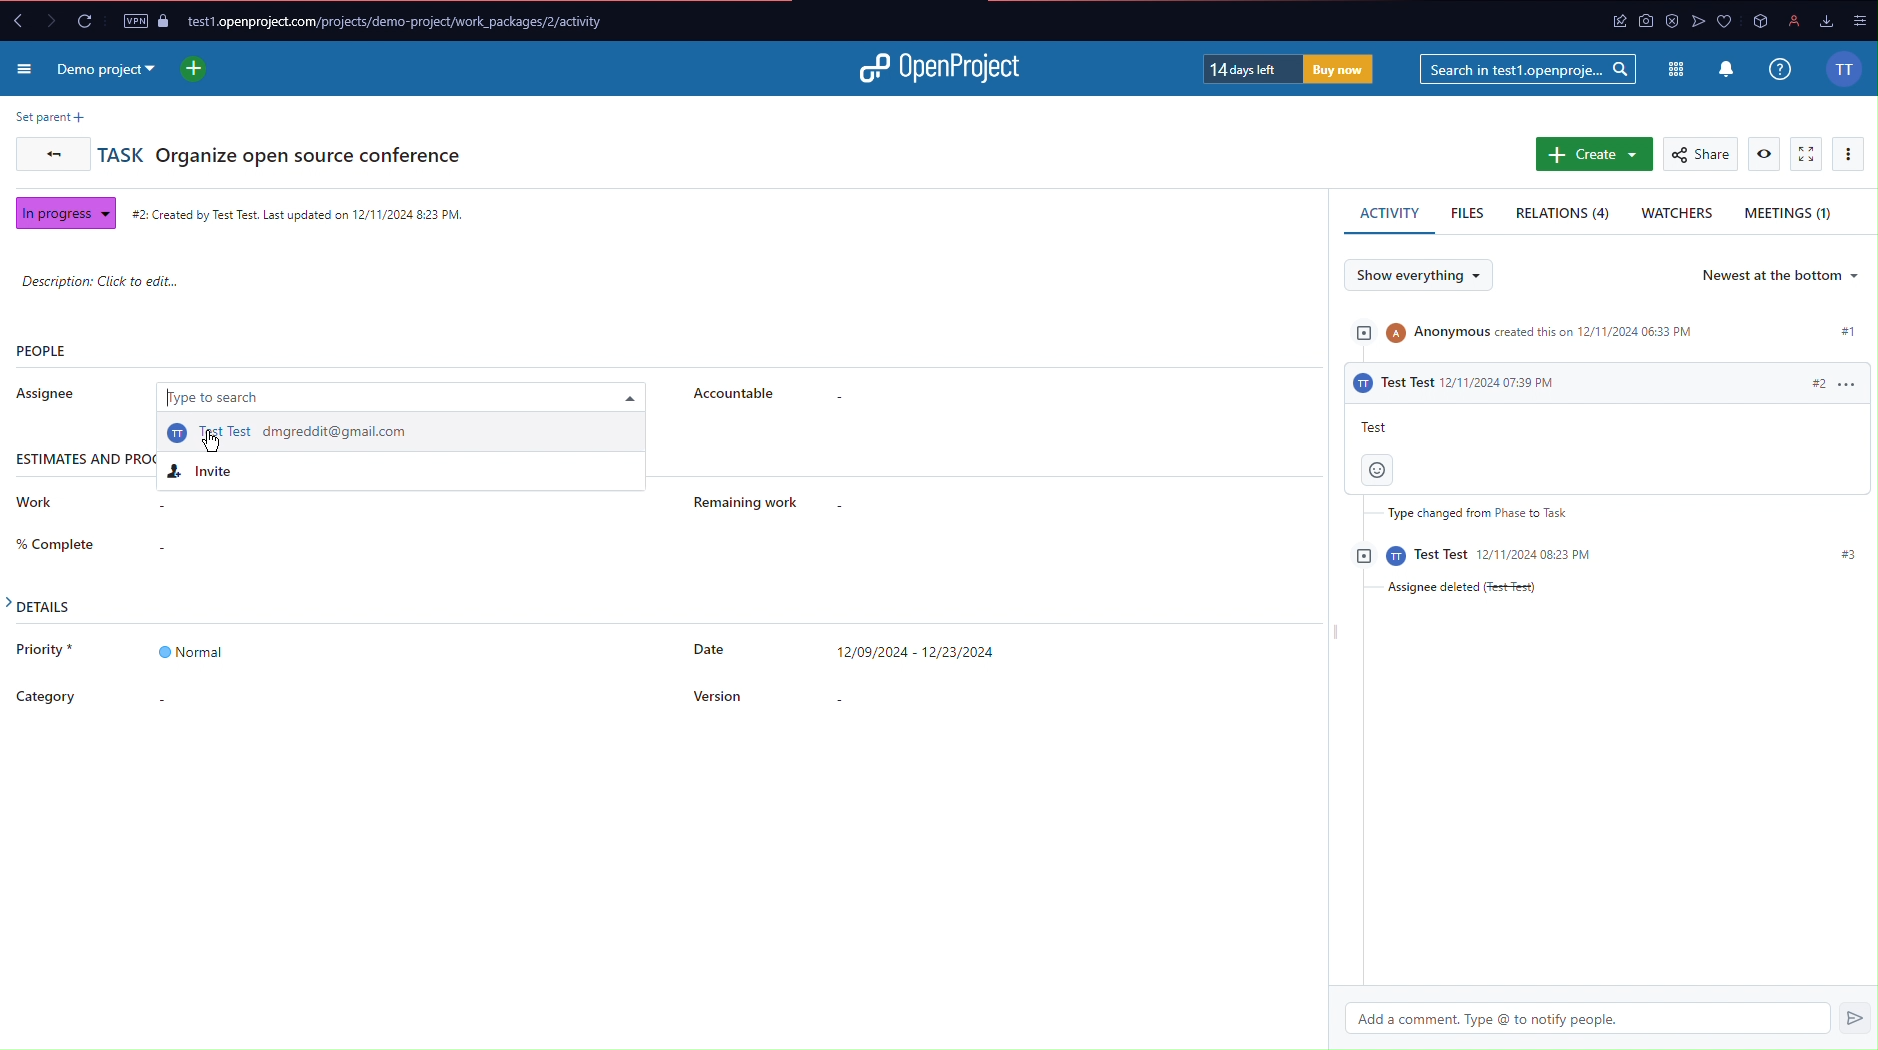 The width and height of the screenshot is (1878, 1050). I want to click on #1, so click(1850, 334).